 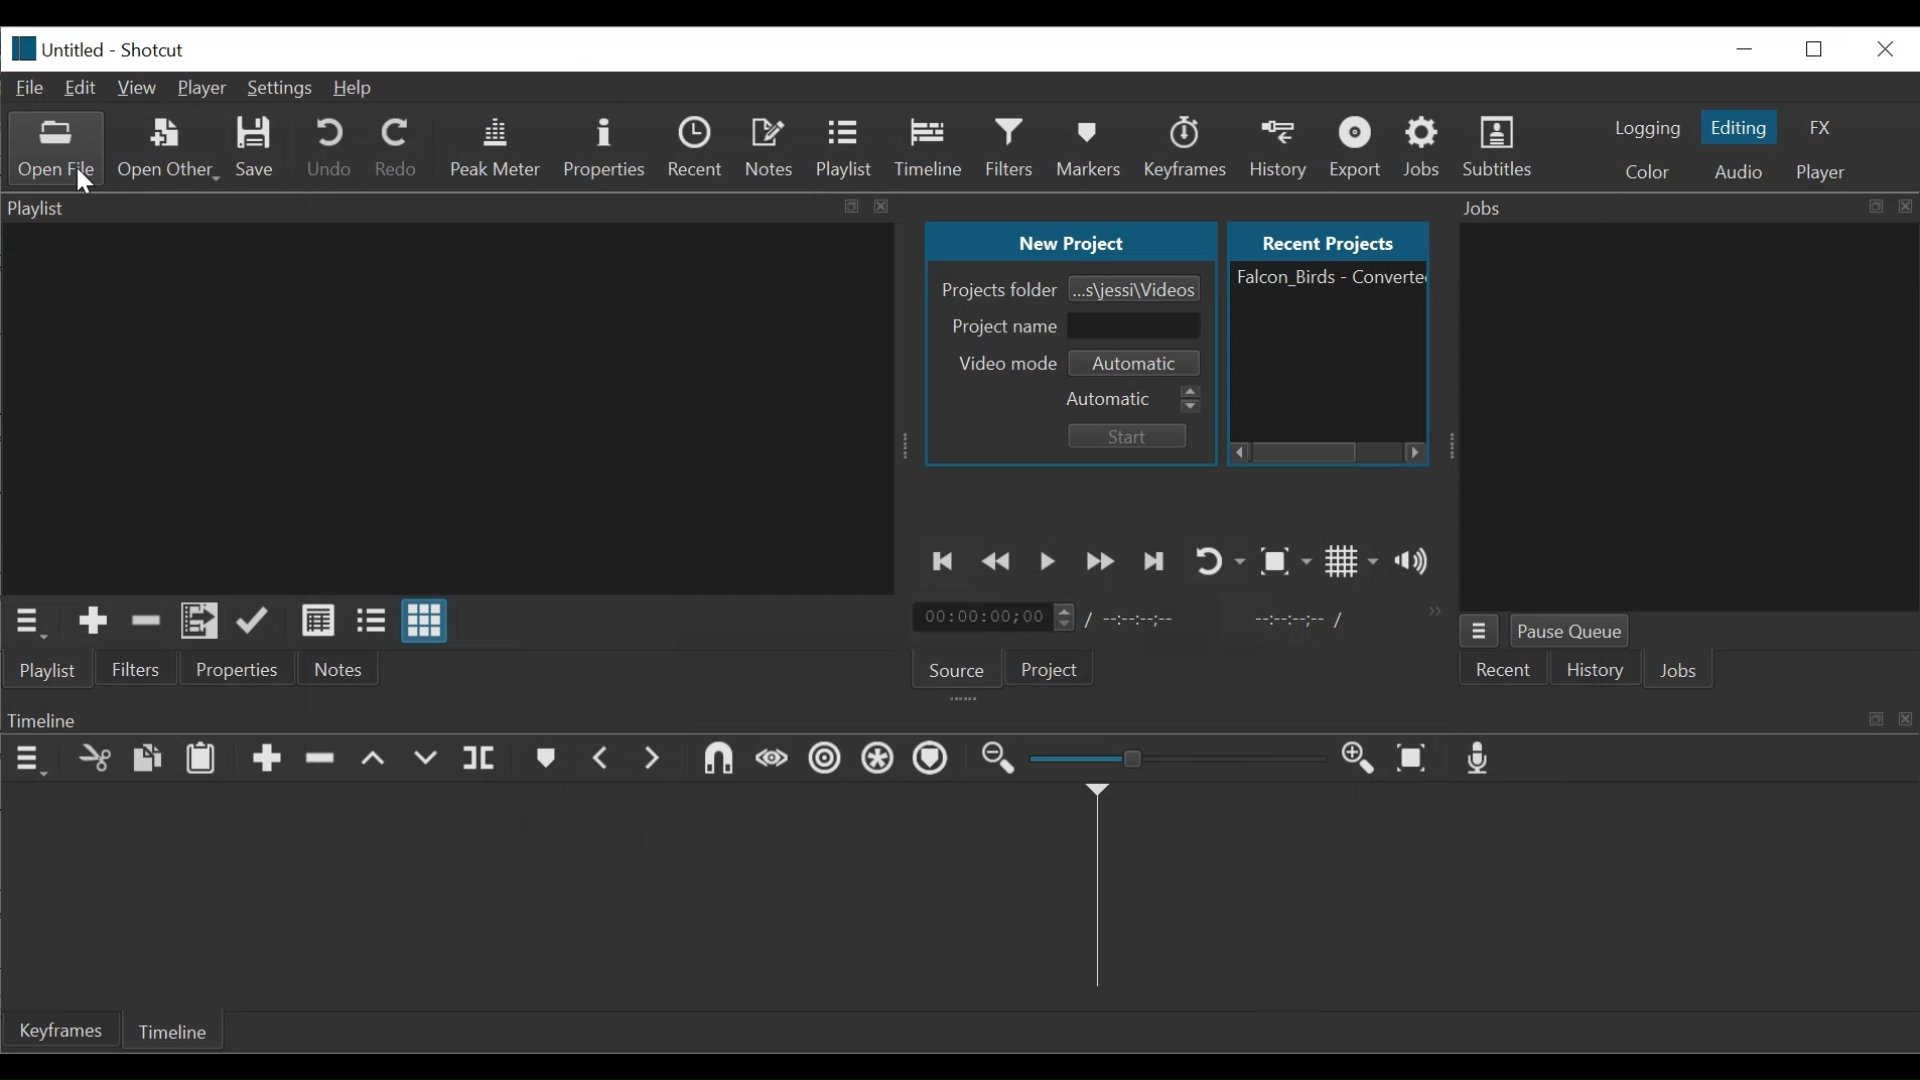 I want to click on Restore, so click(x=1816, y=50).